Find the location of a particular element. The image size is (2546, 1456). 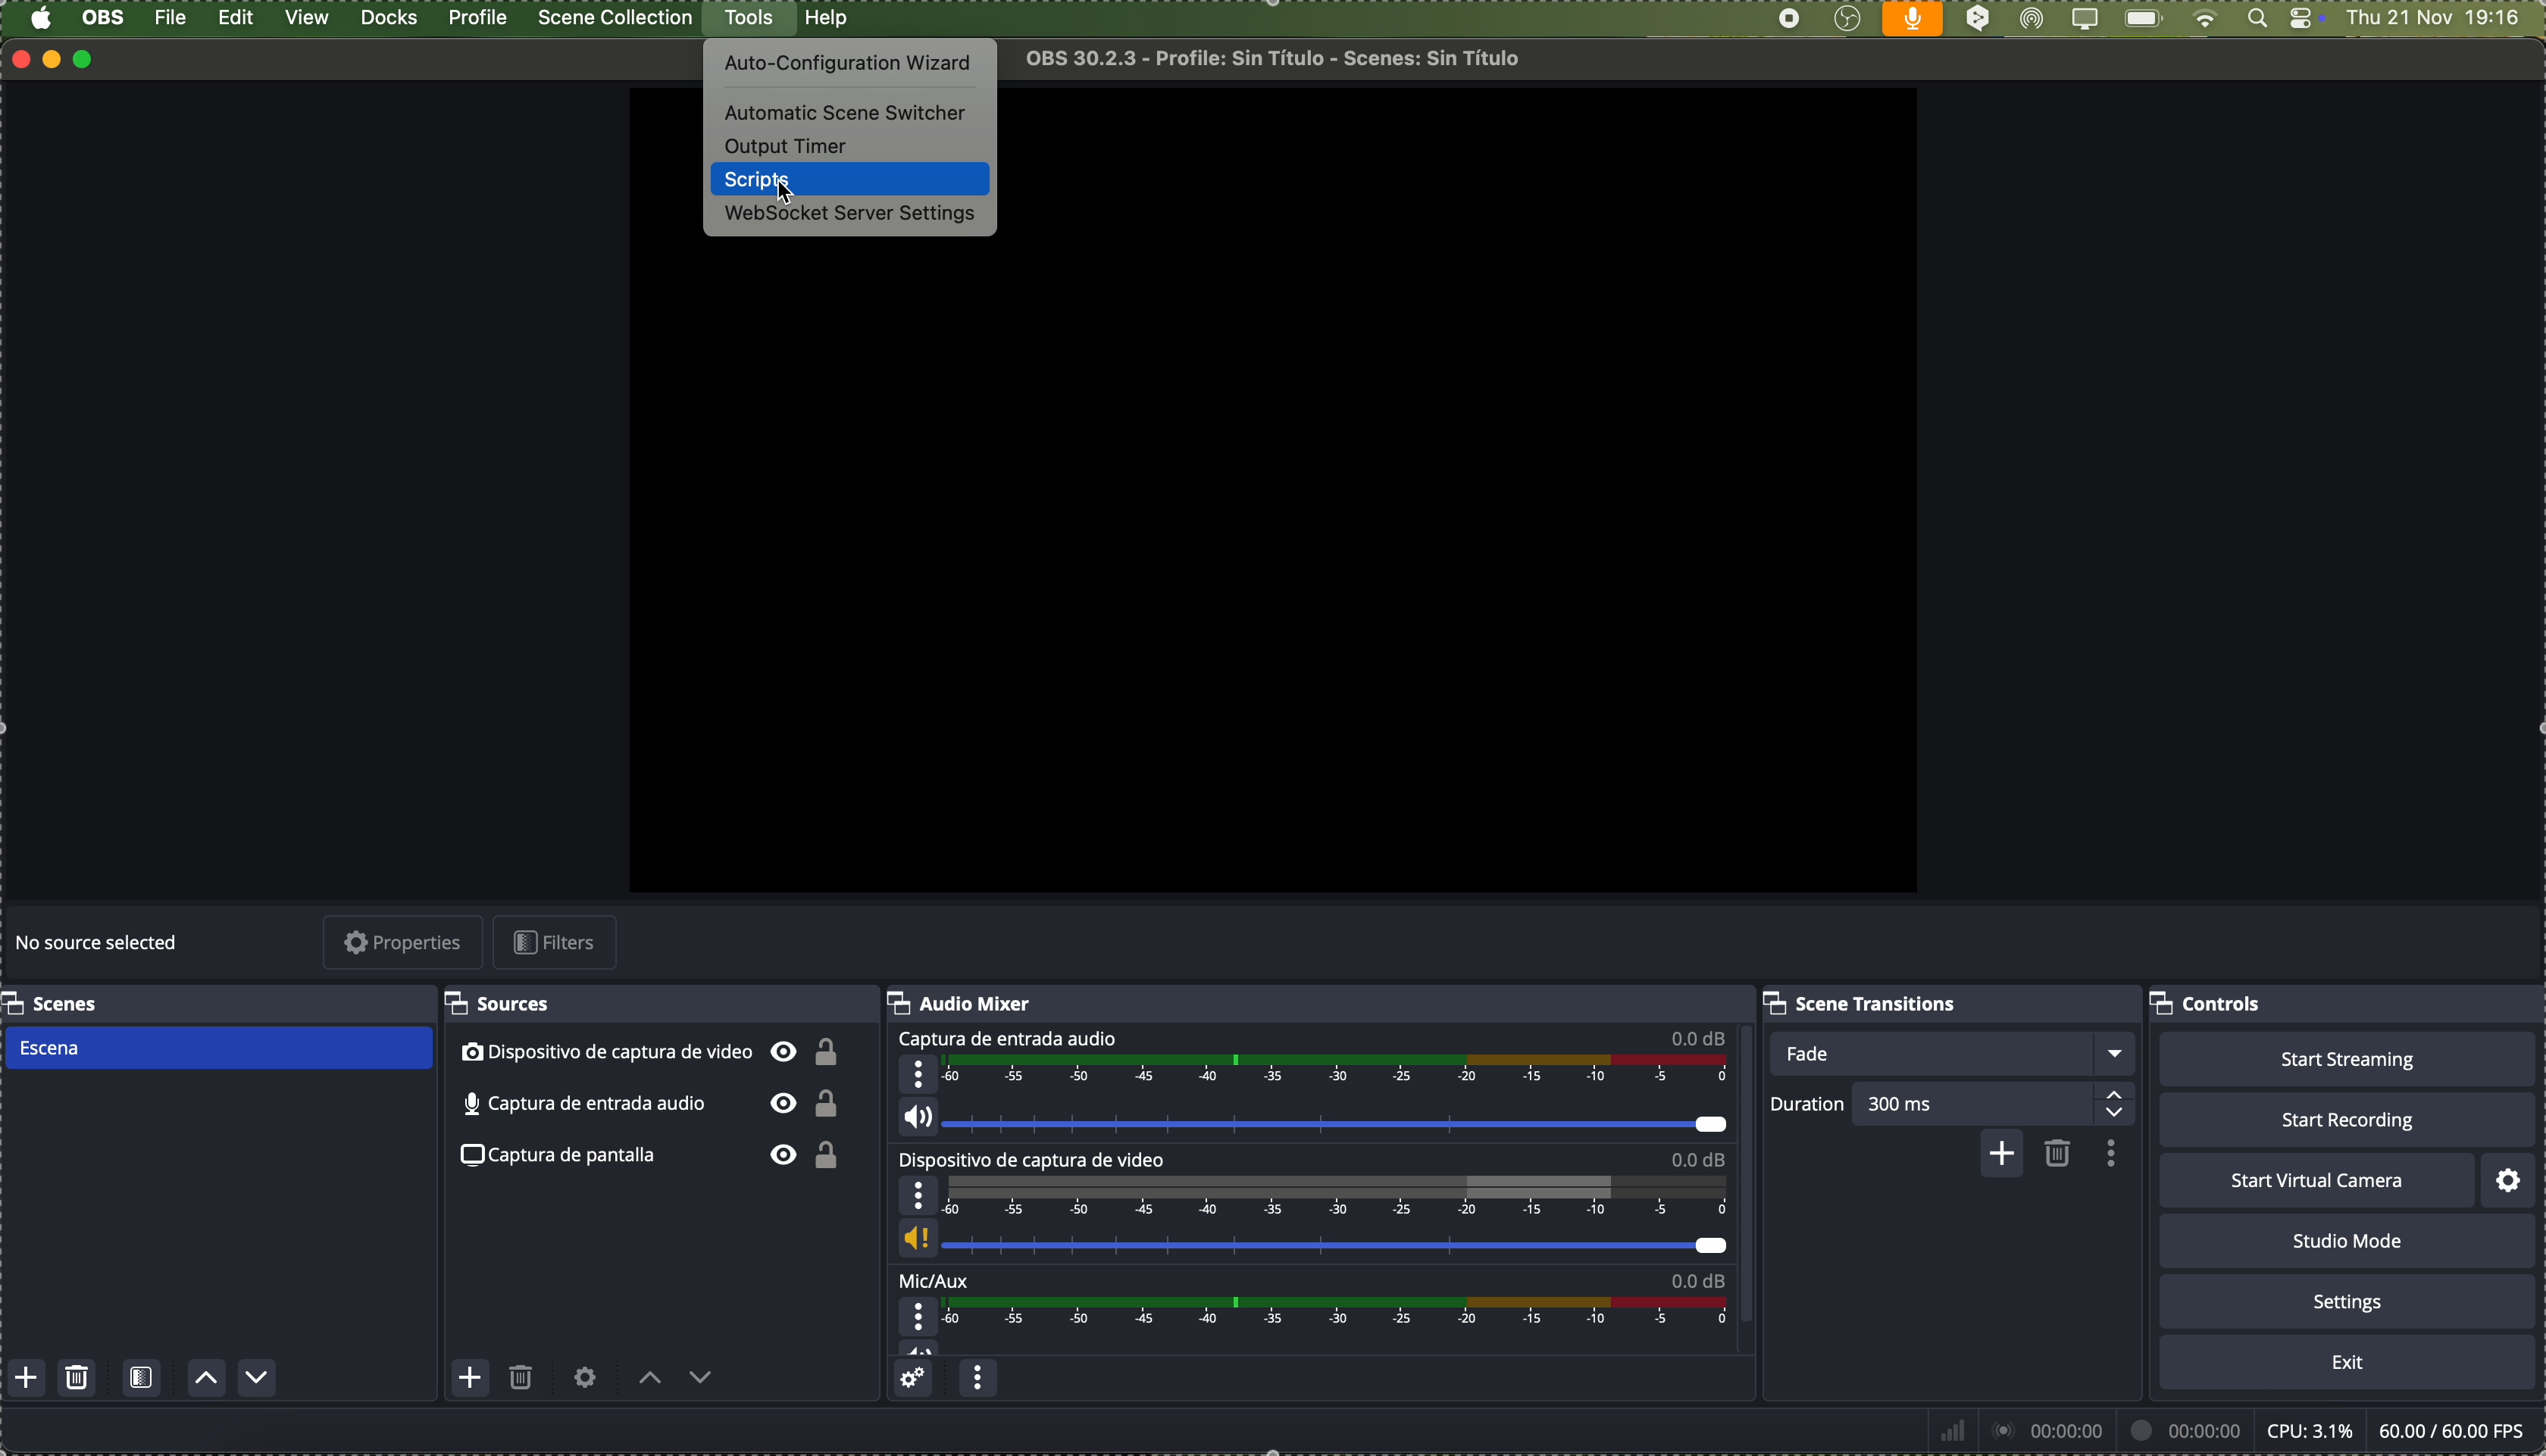

date and hour is located at coordinates (2444, 19).